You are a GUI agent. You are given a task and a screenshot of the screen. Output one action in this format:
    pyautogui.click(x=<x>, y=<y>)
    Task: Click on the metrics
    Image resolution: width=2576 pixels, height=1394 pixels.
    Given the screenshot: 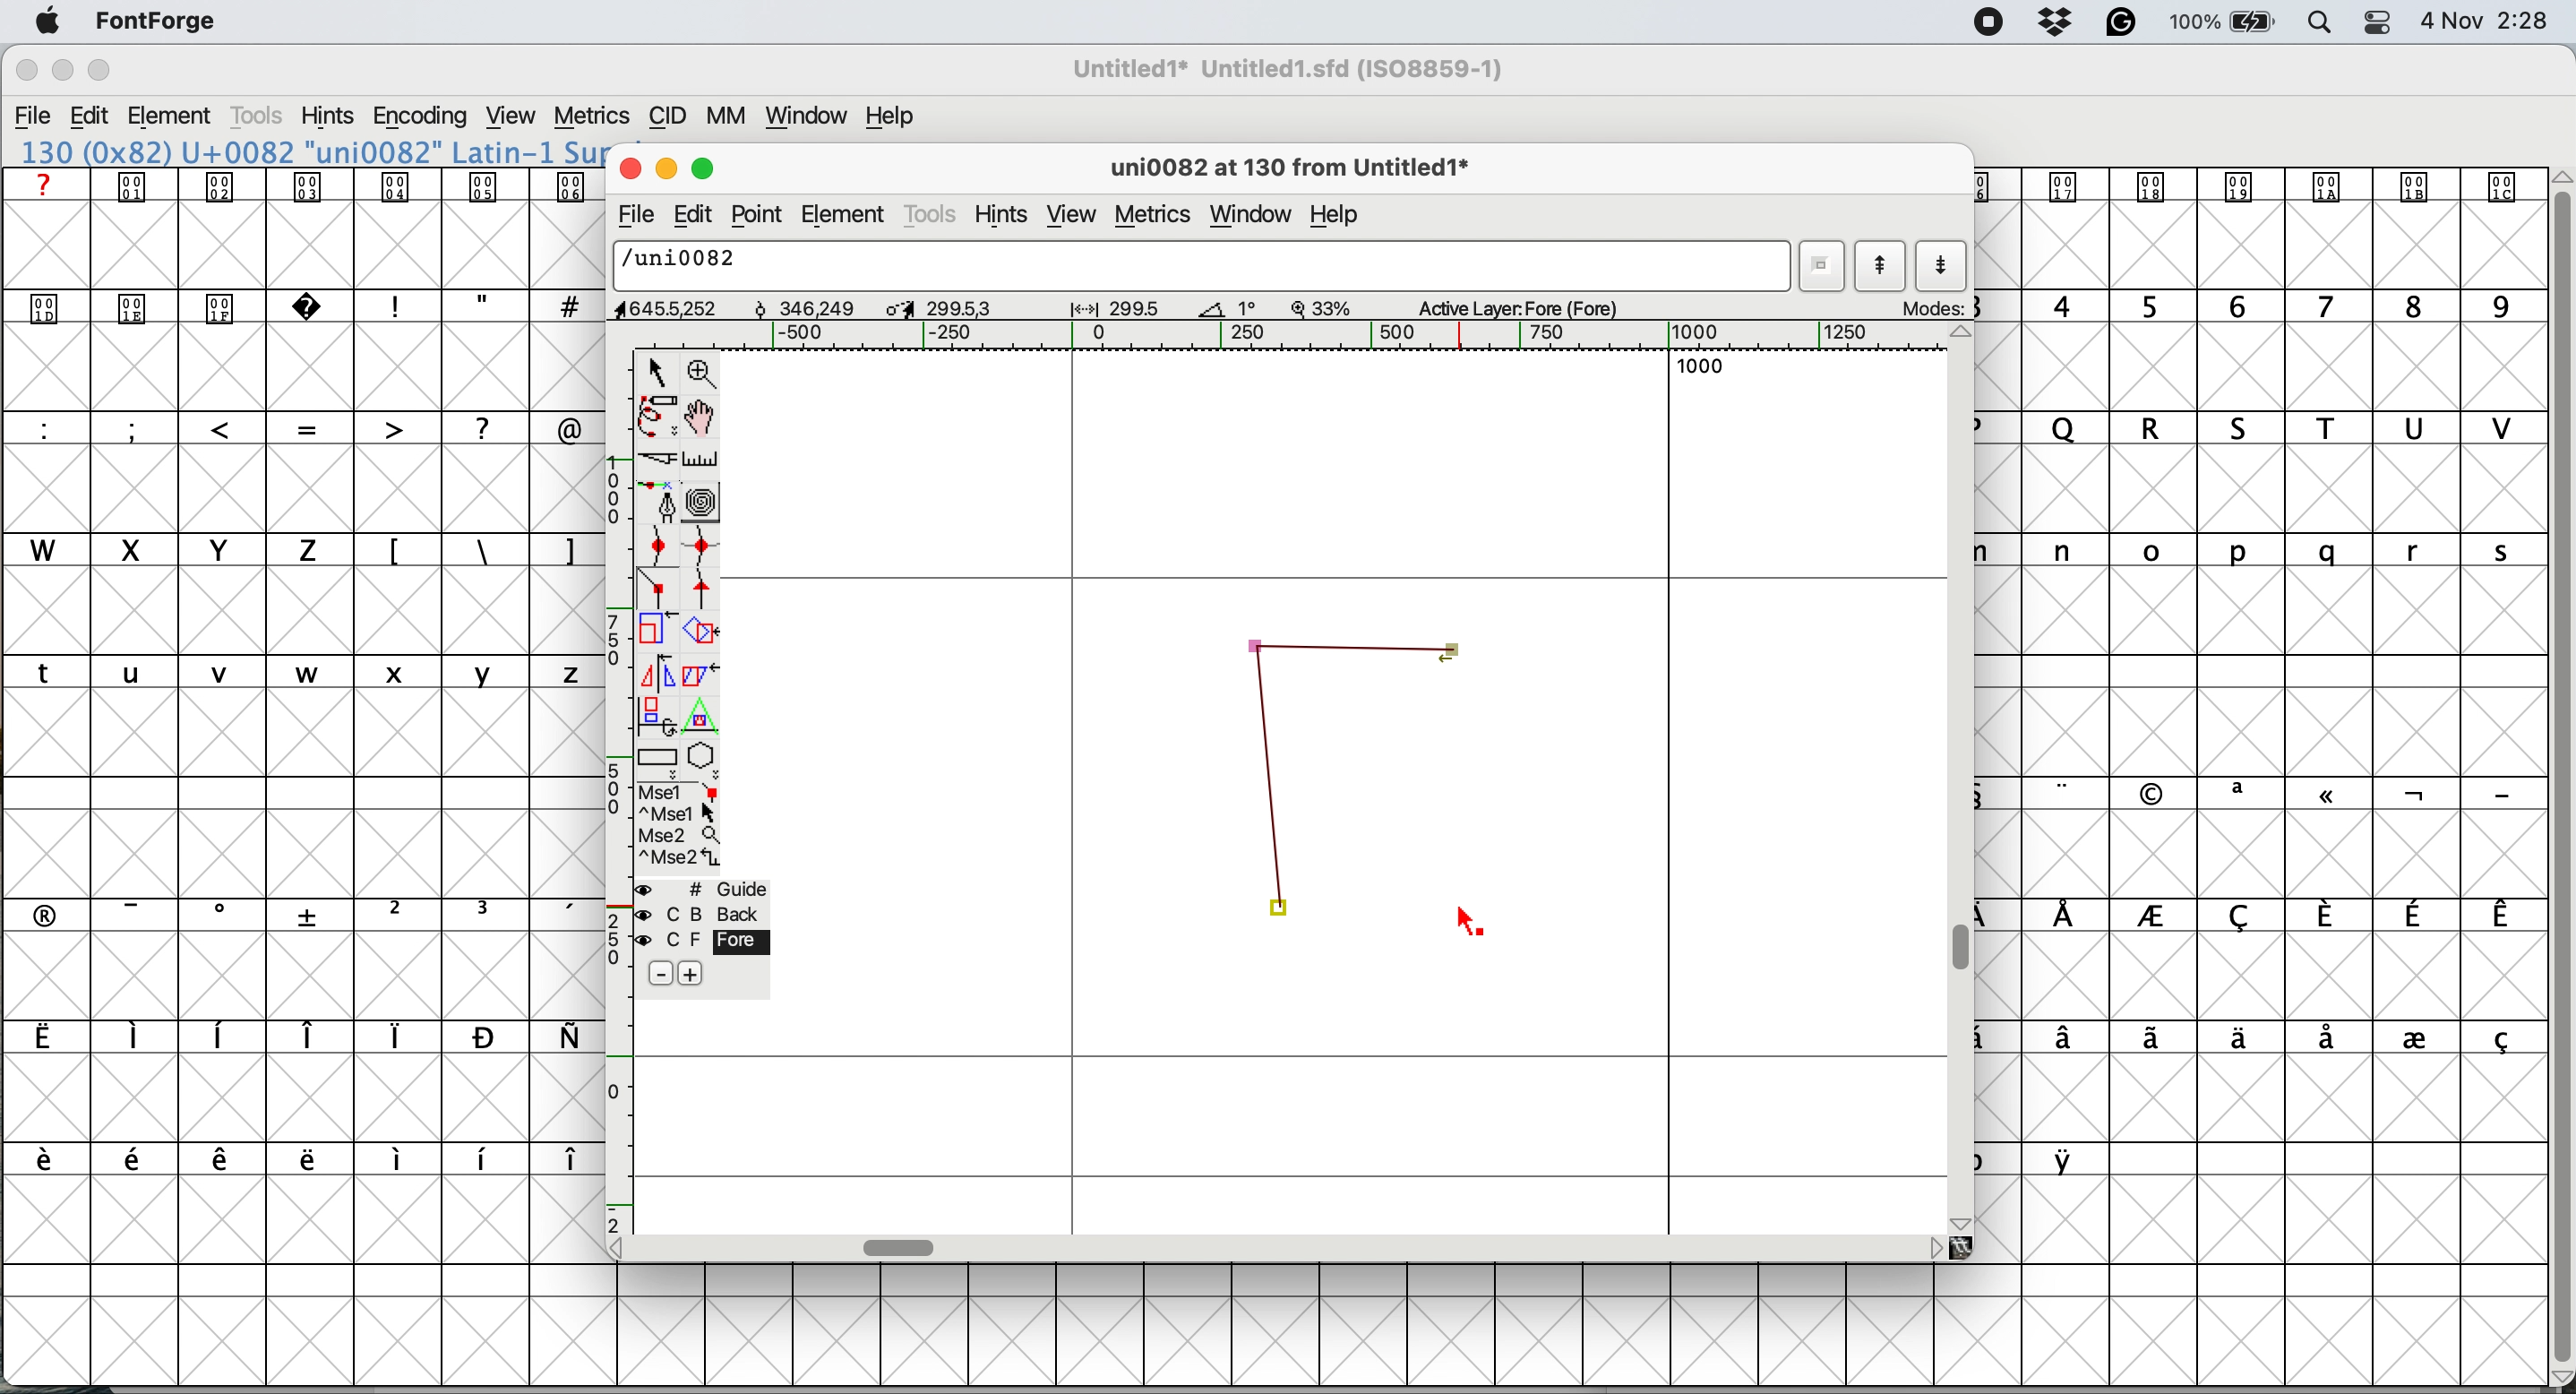 What is the action you would take?
    pyautogui.click(x=1158, y=216)
    